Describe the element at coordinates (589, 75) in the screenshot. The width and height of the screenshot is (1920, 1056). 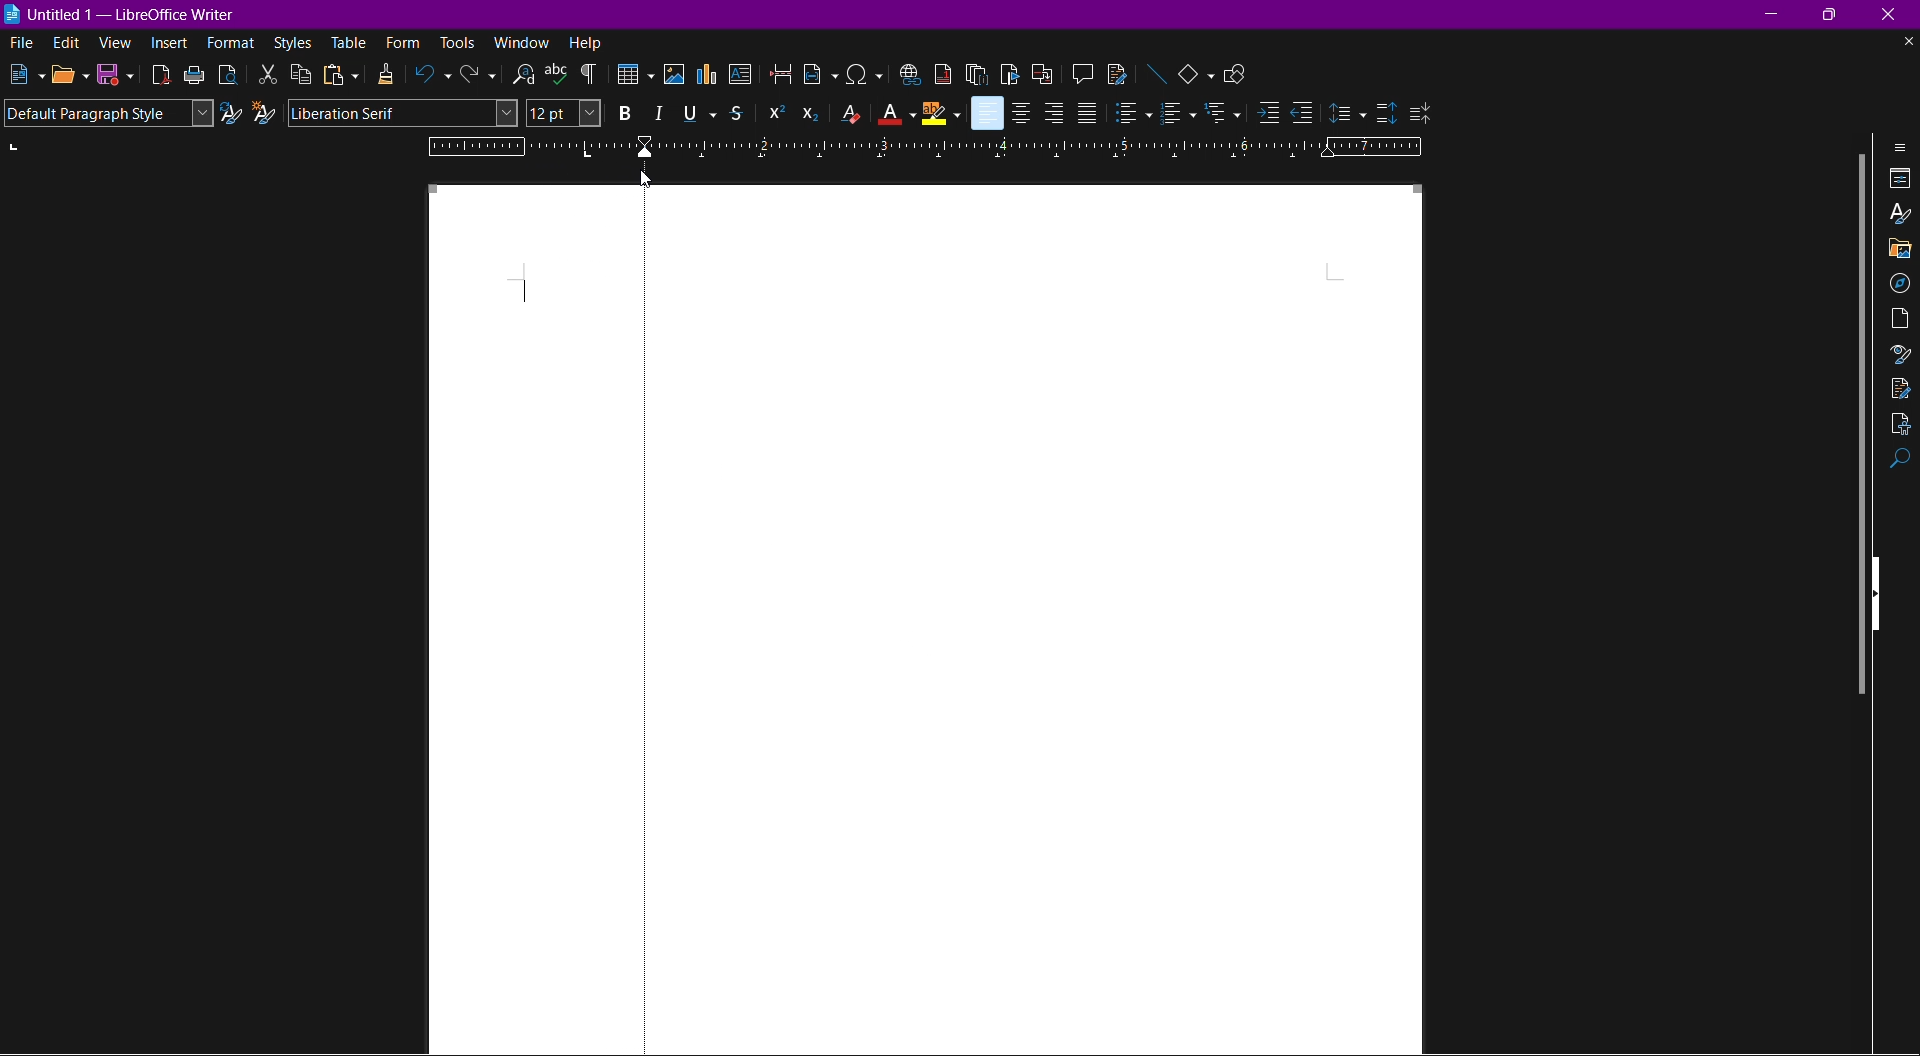
I see `Indent` at that location.